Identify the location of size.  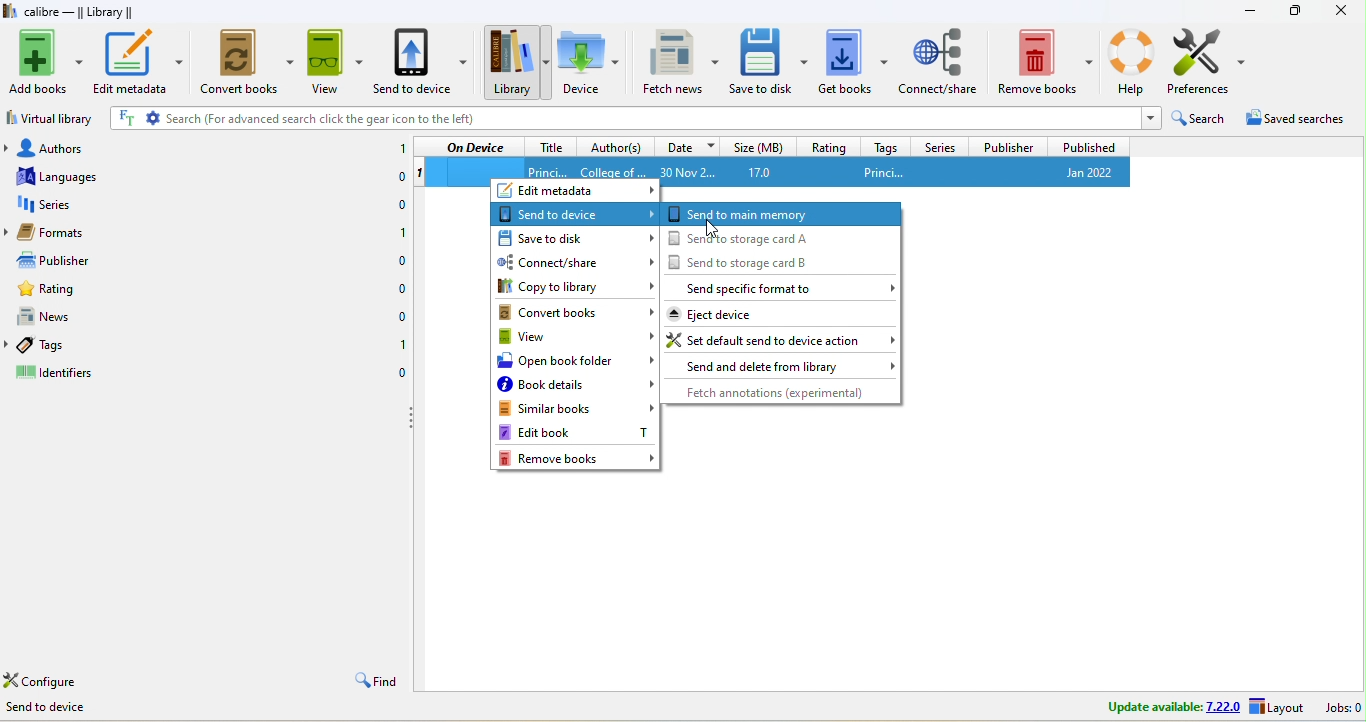
(758, 145).